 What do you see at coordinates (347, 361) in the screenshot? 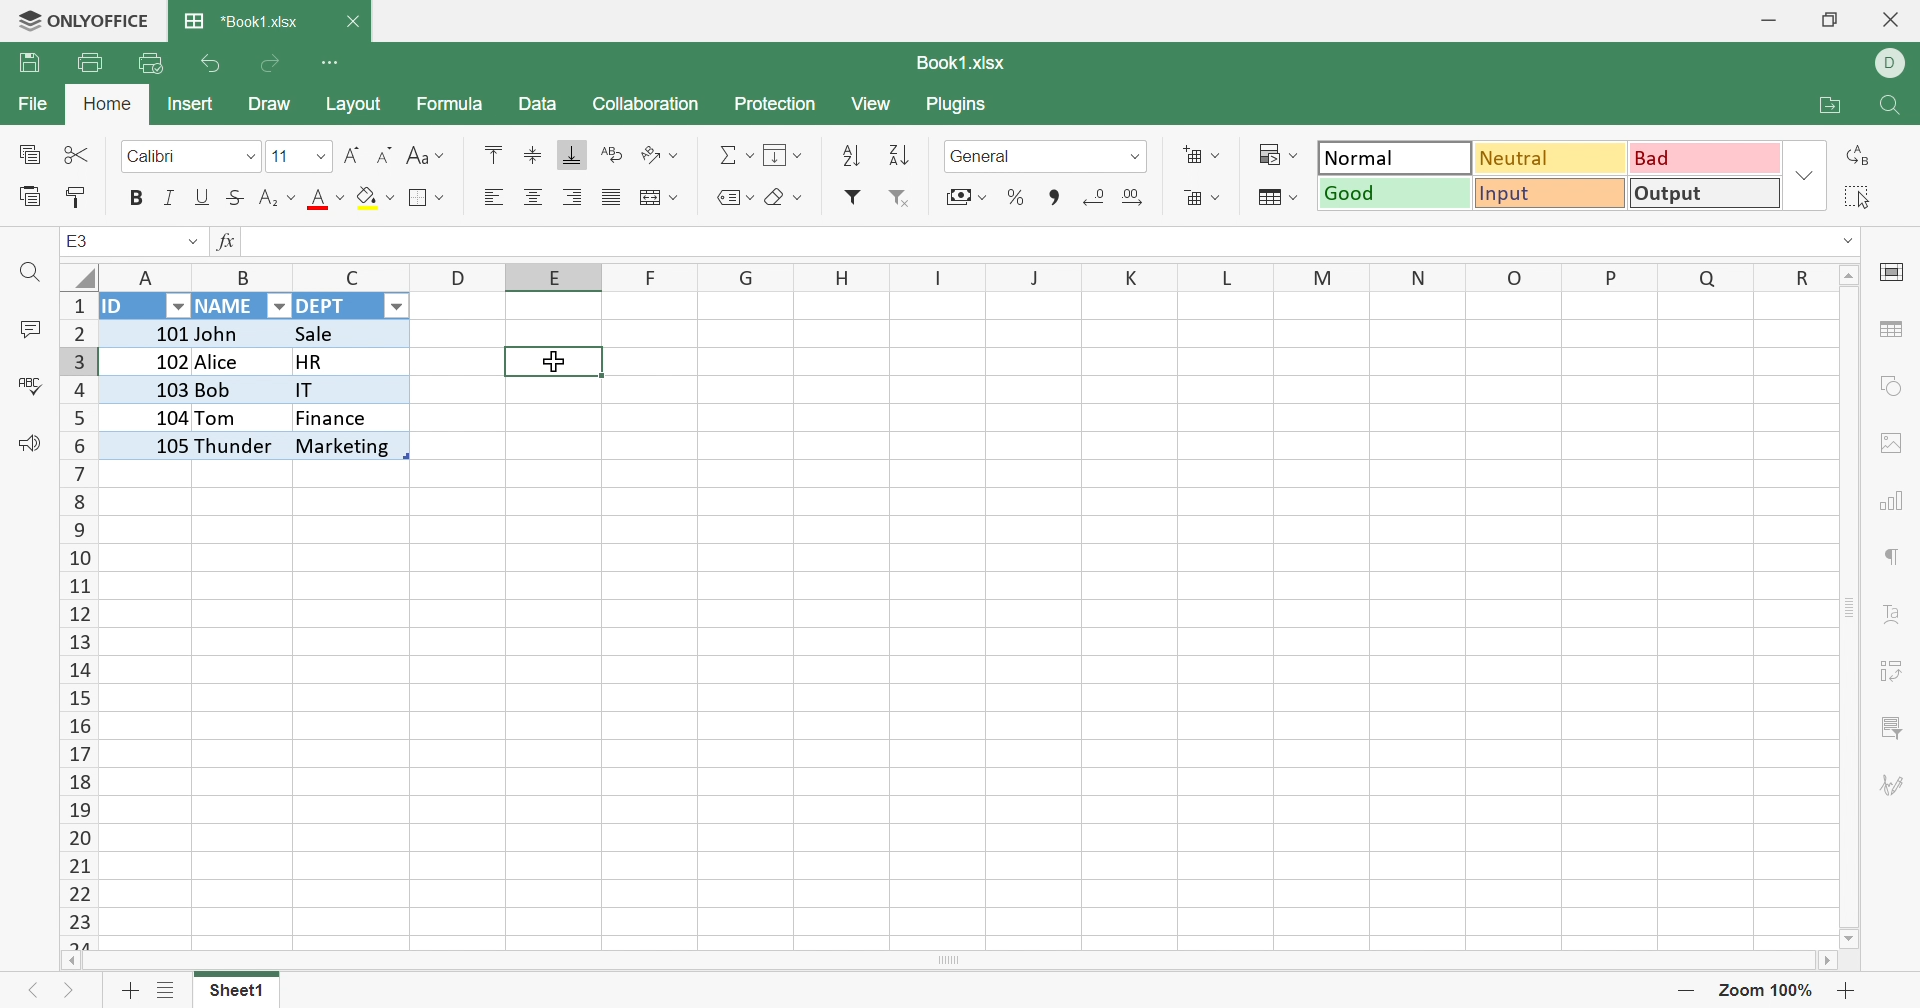
I see `HR` at bounding box center [347, 361].